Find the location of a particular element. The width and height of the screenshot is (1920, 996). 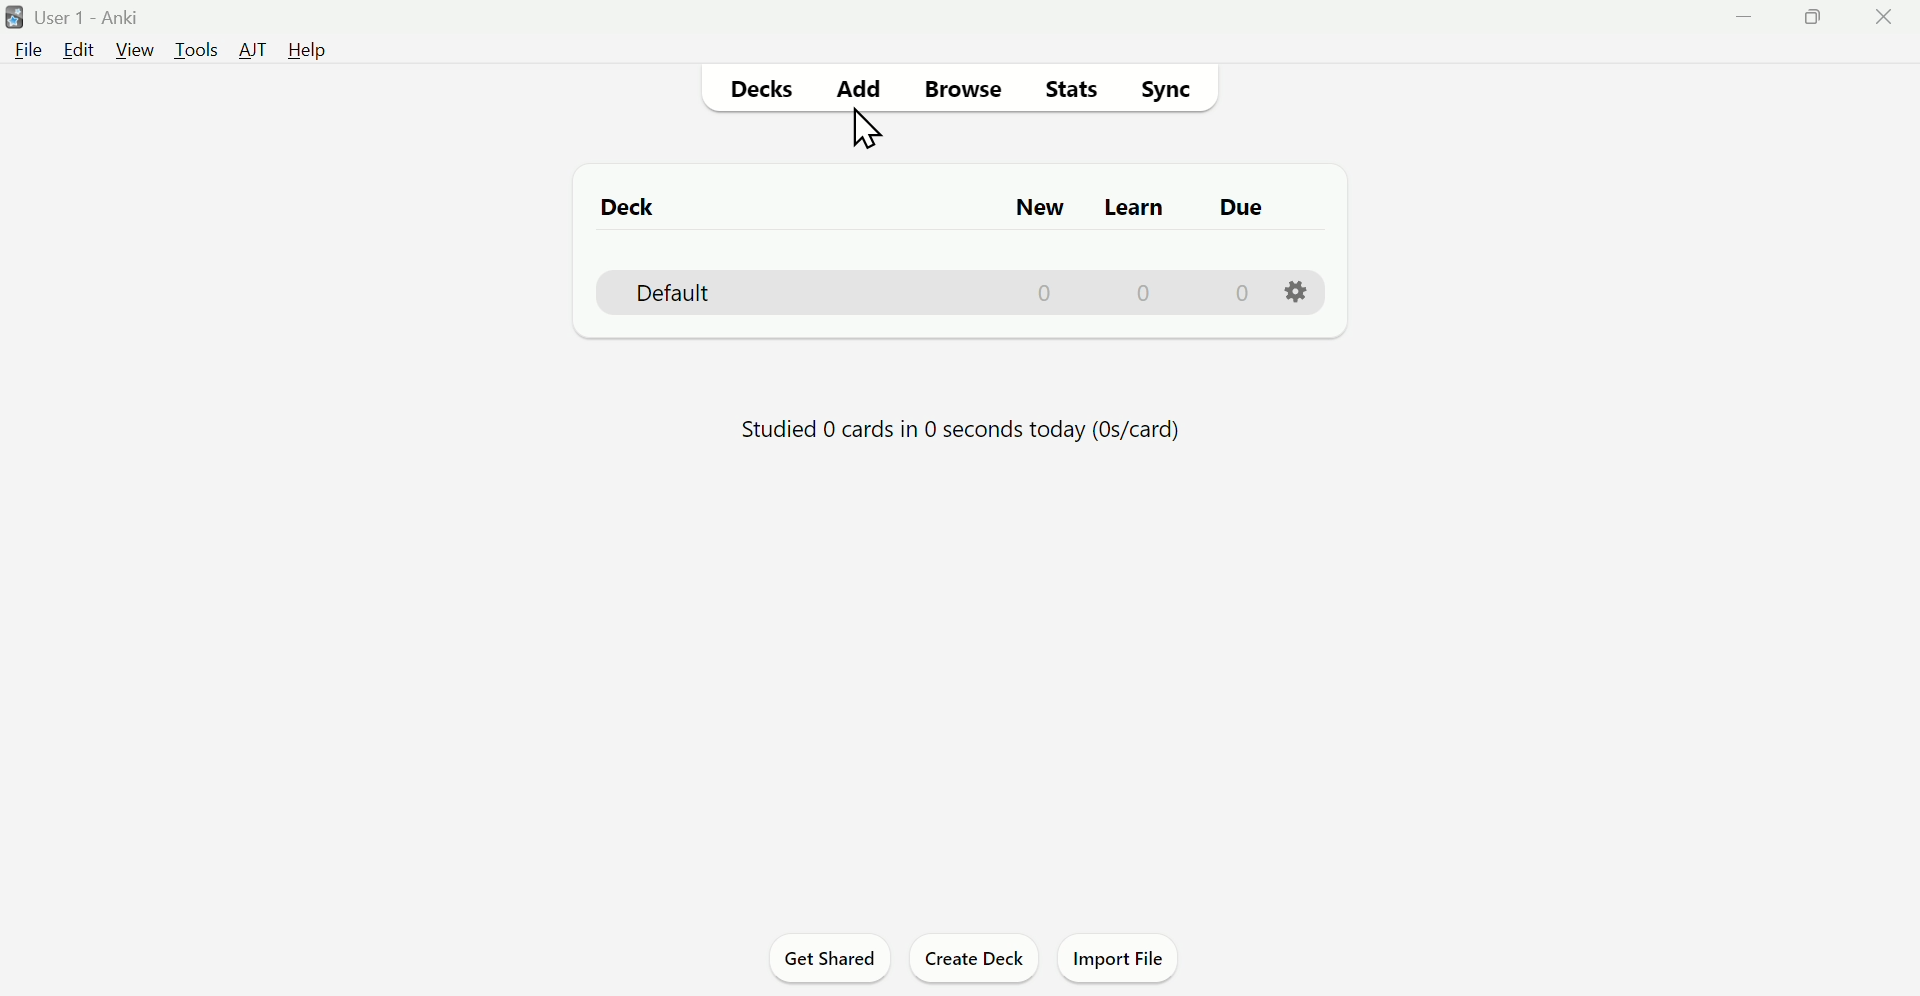

Browse is located at coordinates (963, 93).